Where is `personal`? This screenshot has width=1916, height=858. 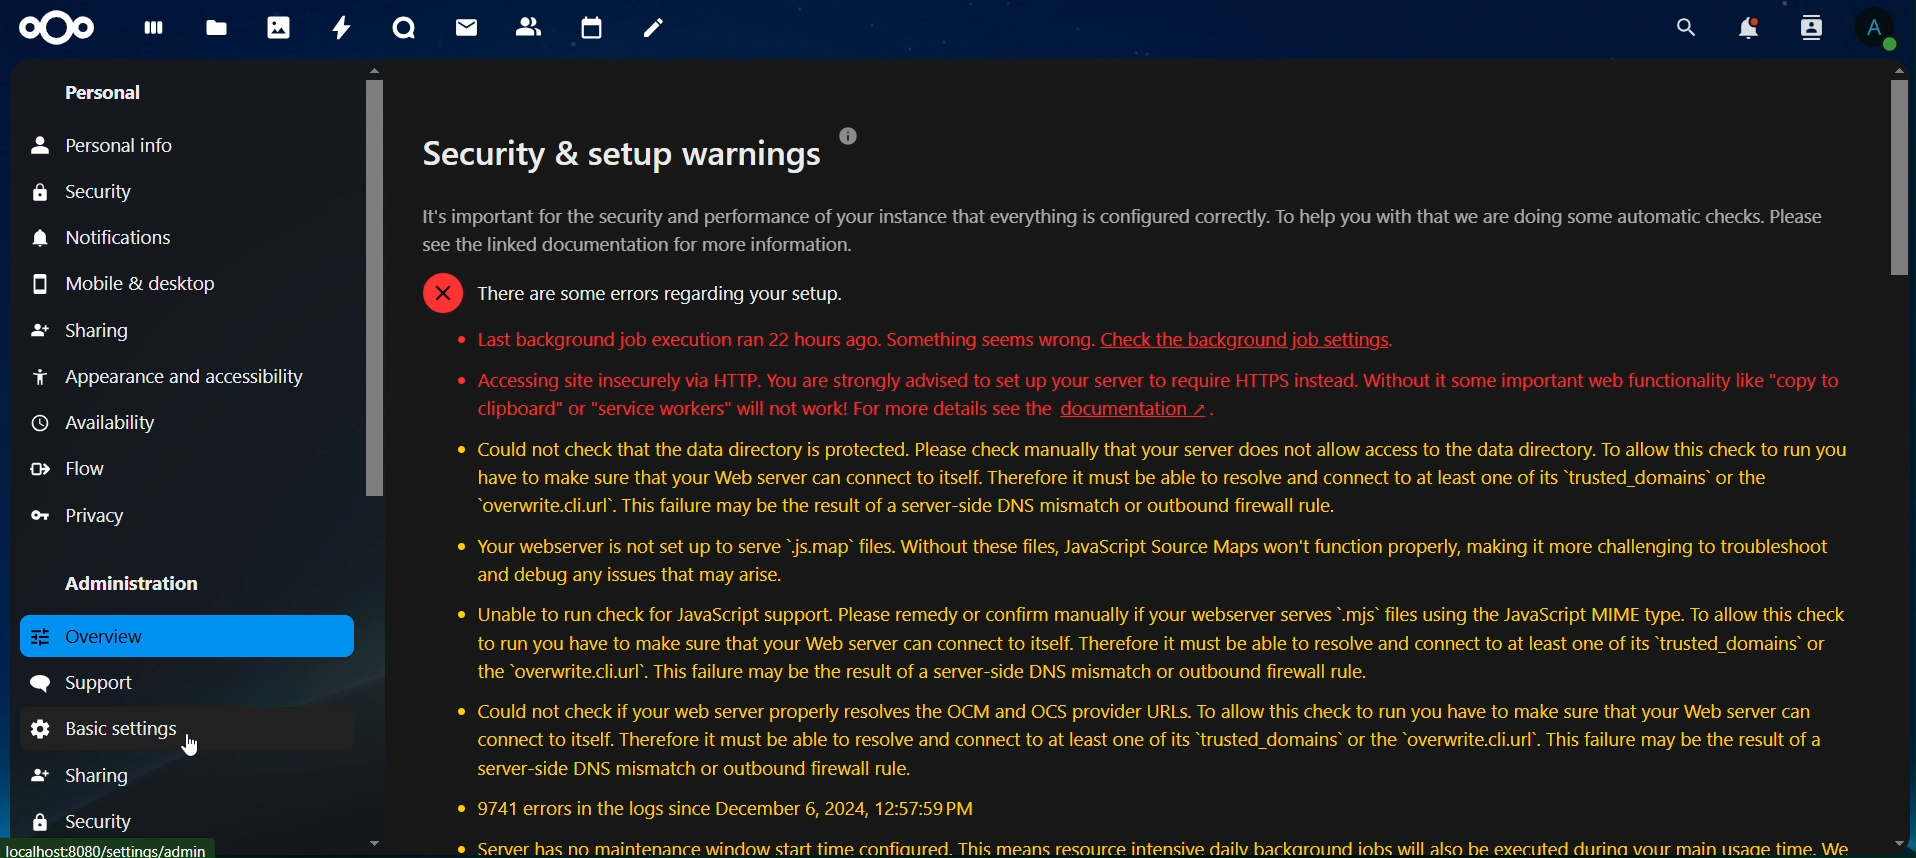 personal is located at coordinates (105, 96).